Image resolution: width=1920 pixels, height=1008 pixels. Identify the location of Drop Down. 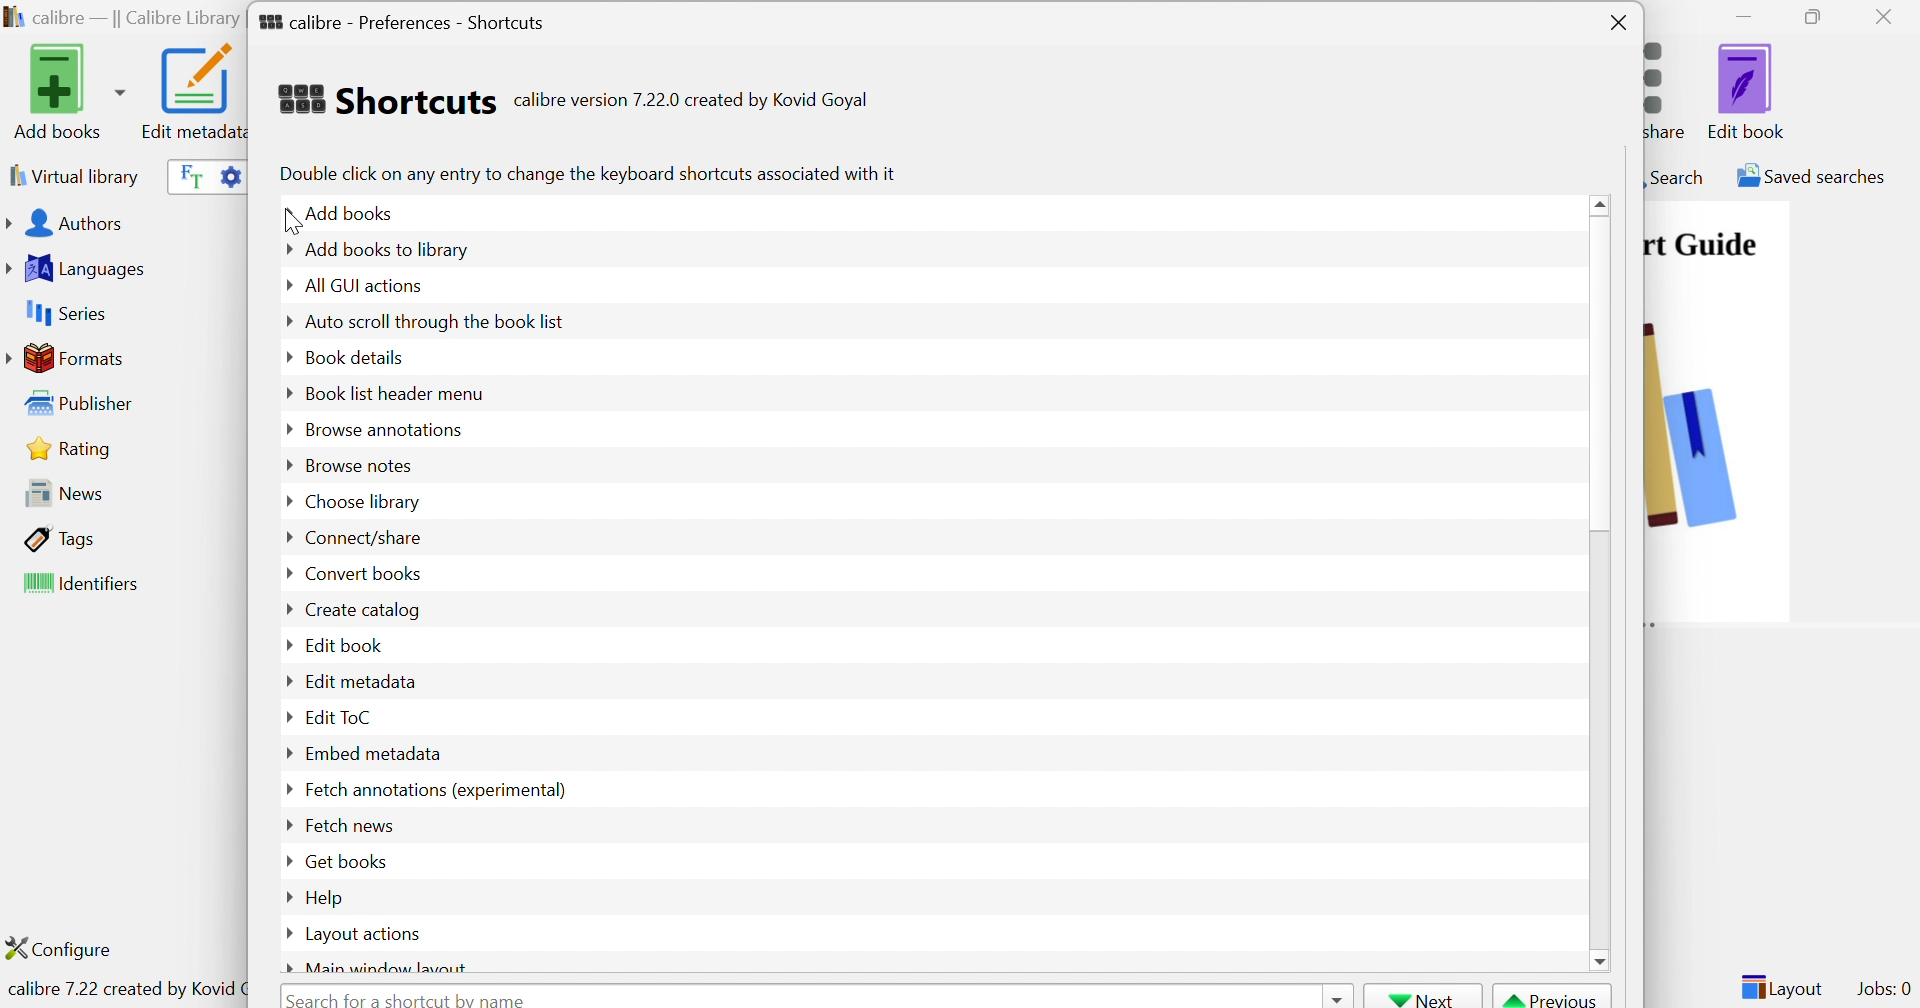
(286, 719).